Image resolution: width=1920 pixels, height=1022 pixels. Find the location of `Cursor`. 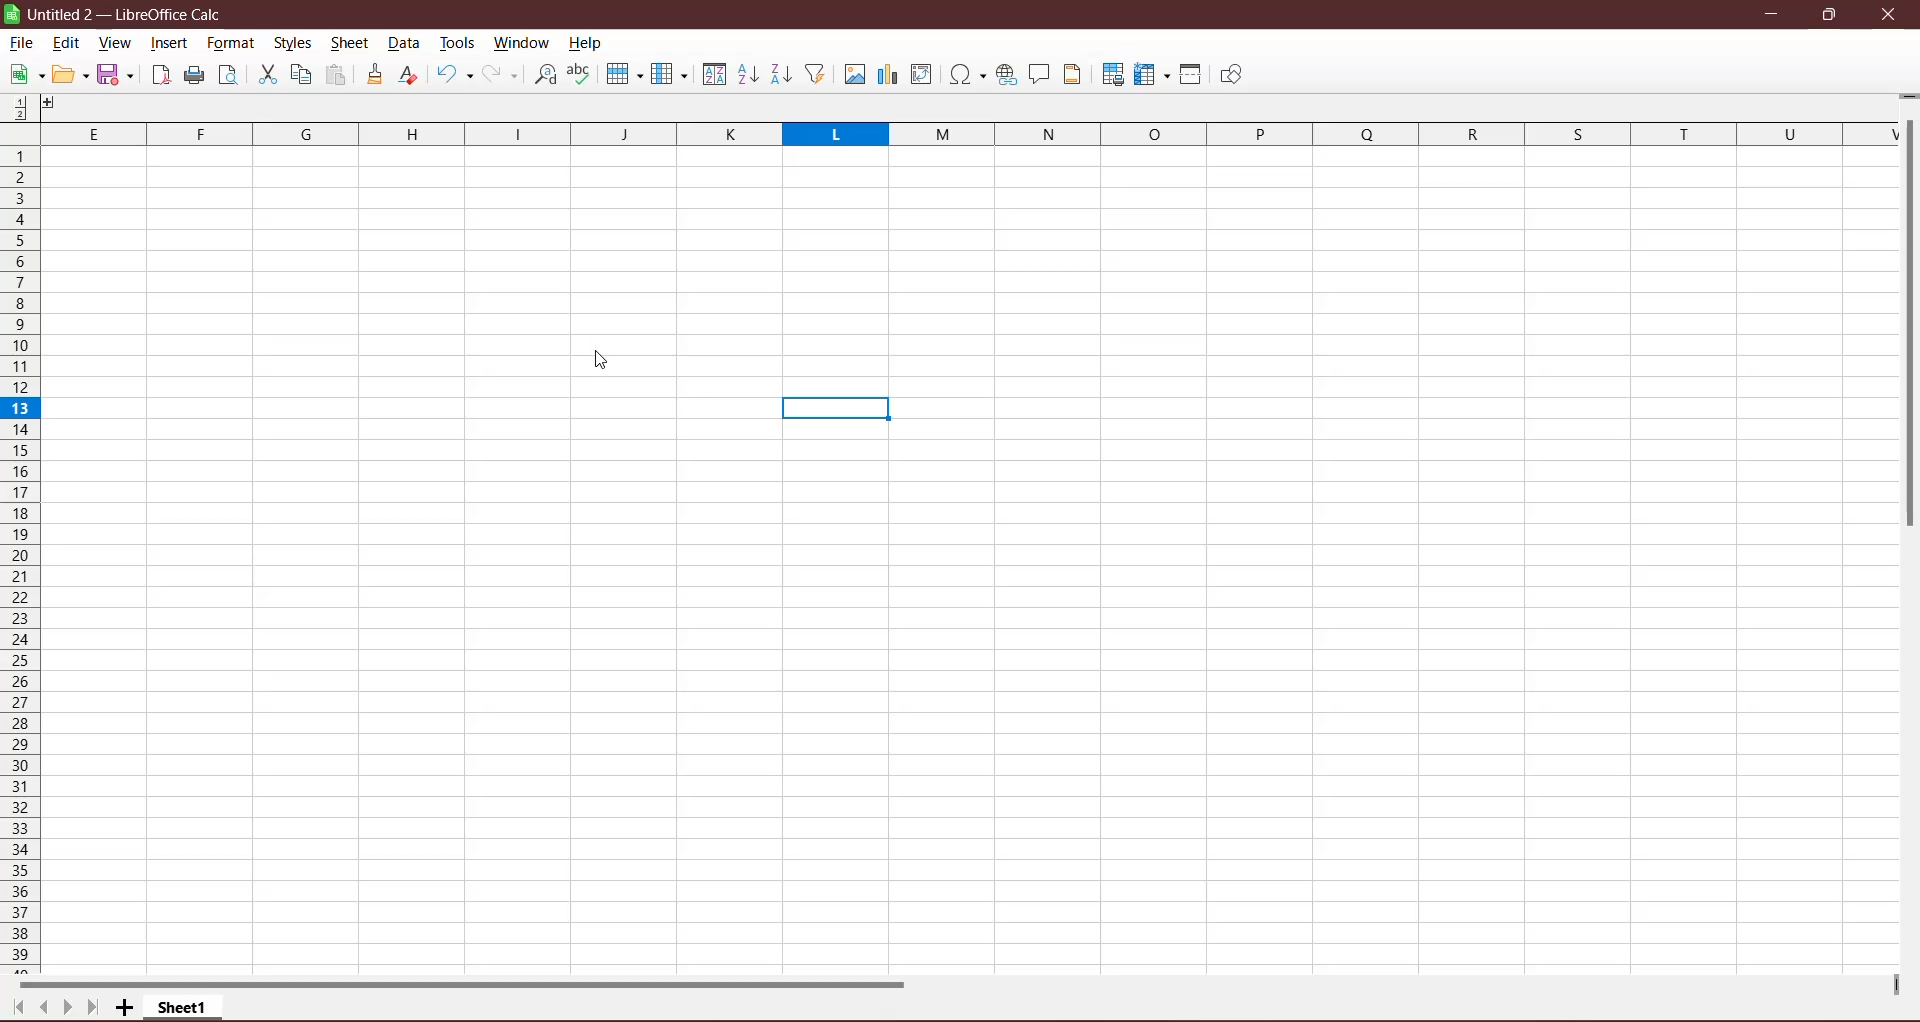

Cursor is located at coordinates (602, 361).